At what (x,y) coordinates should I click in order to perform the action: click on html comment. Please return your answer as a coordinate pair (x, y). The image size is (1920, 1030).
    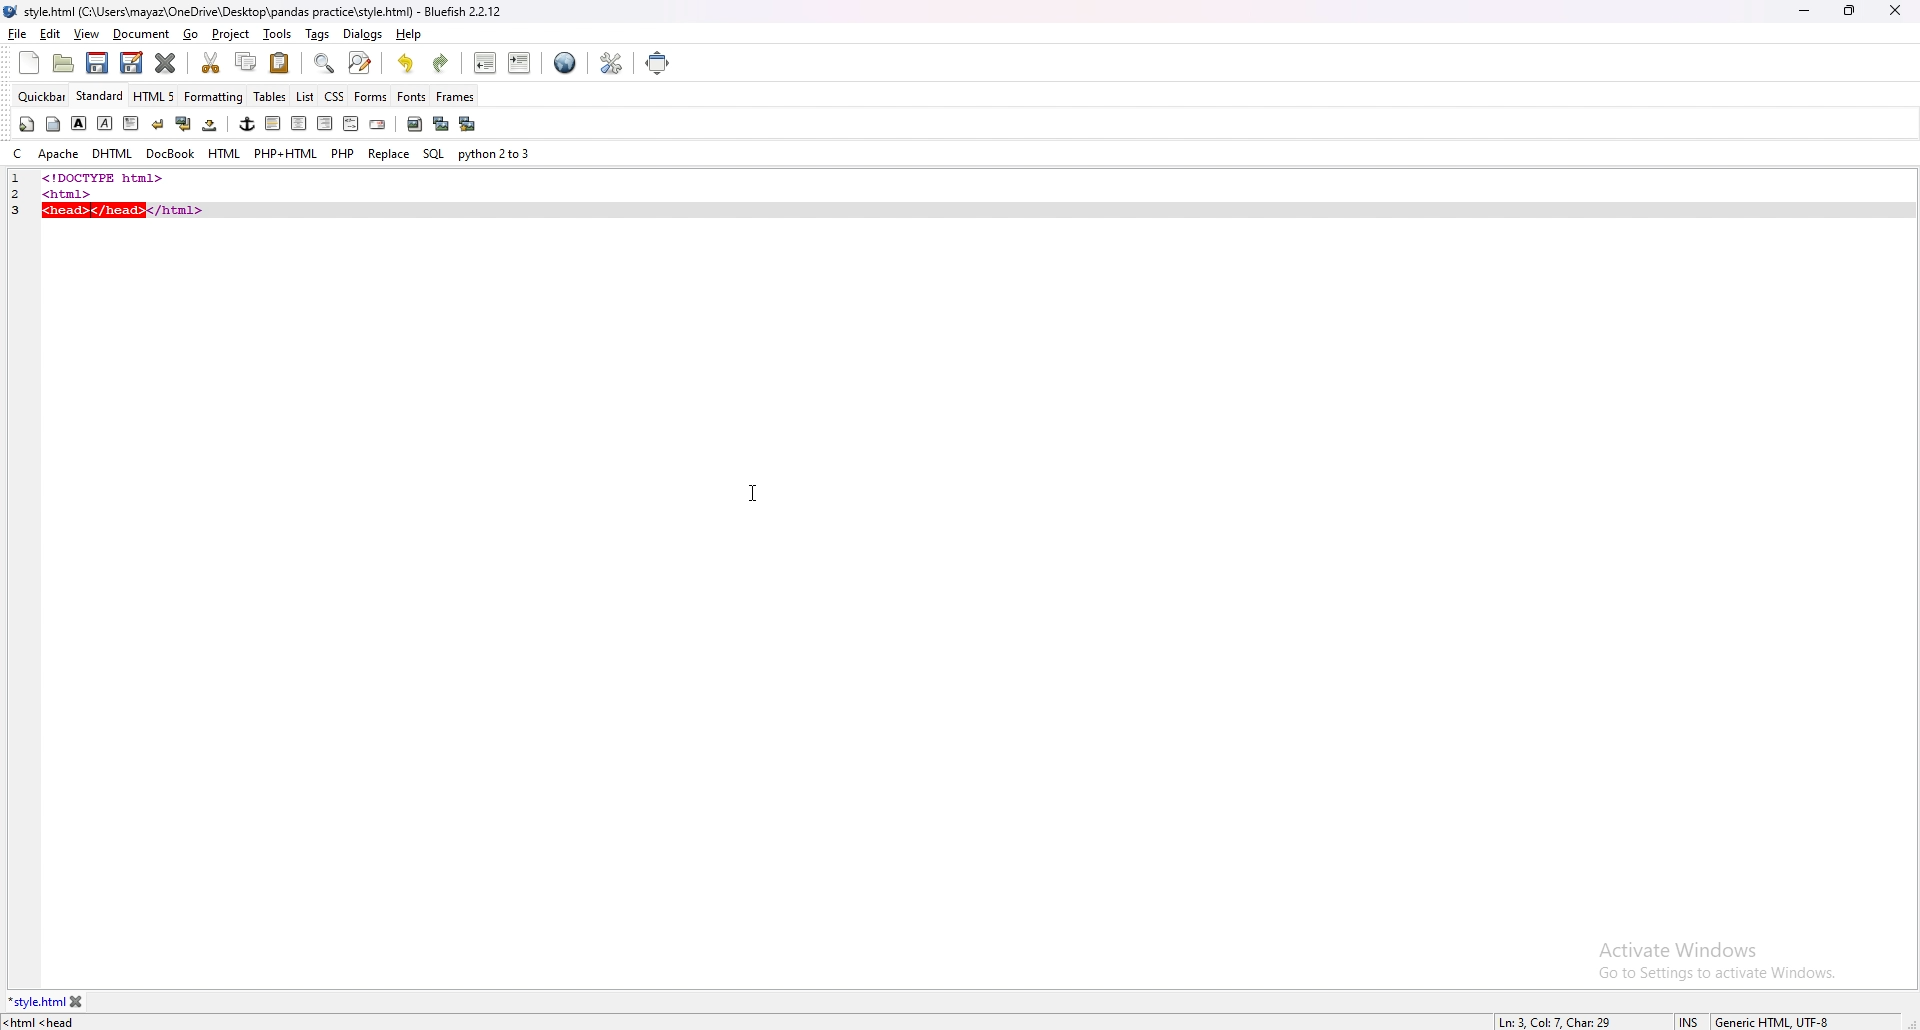
    Looking at the image, I should click on (350, 125).